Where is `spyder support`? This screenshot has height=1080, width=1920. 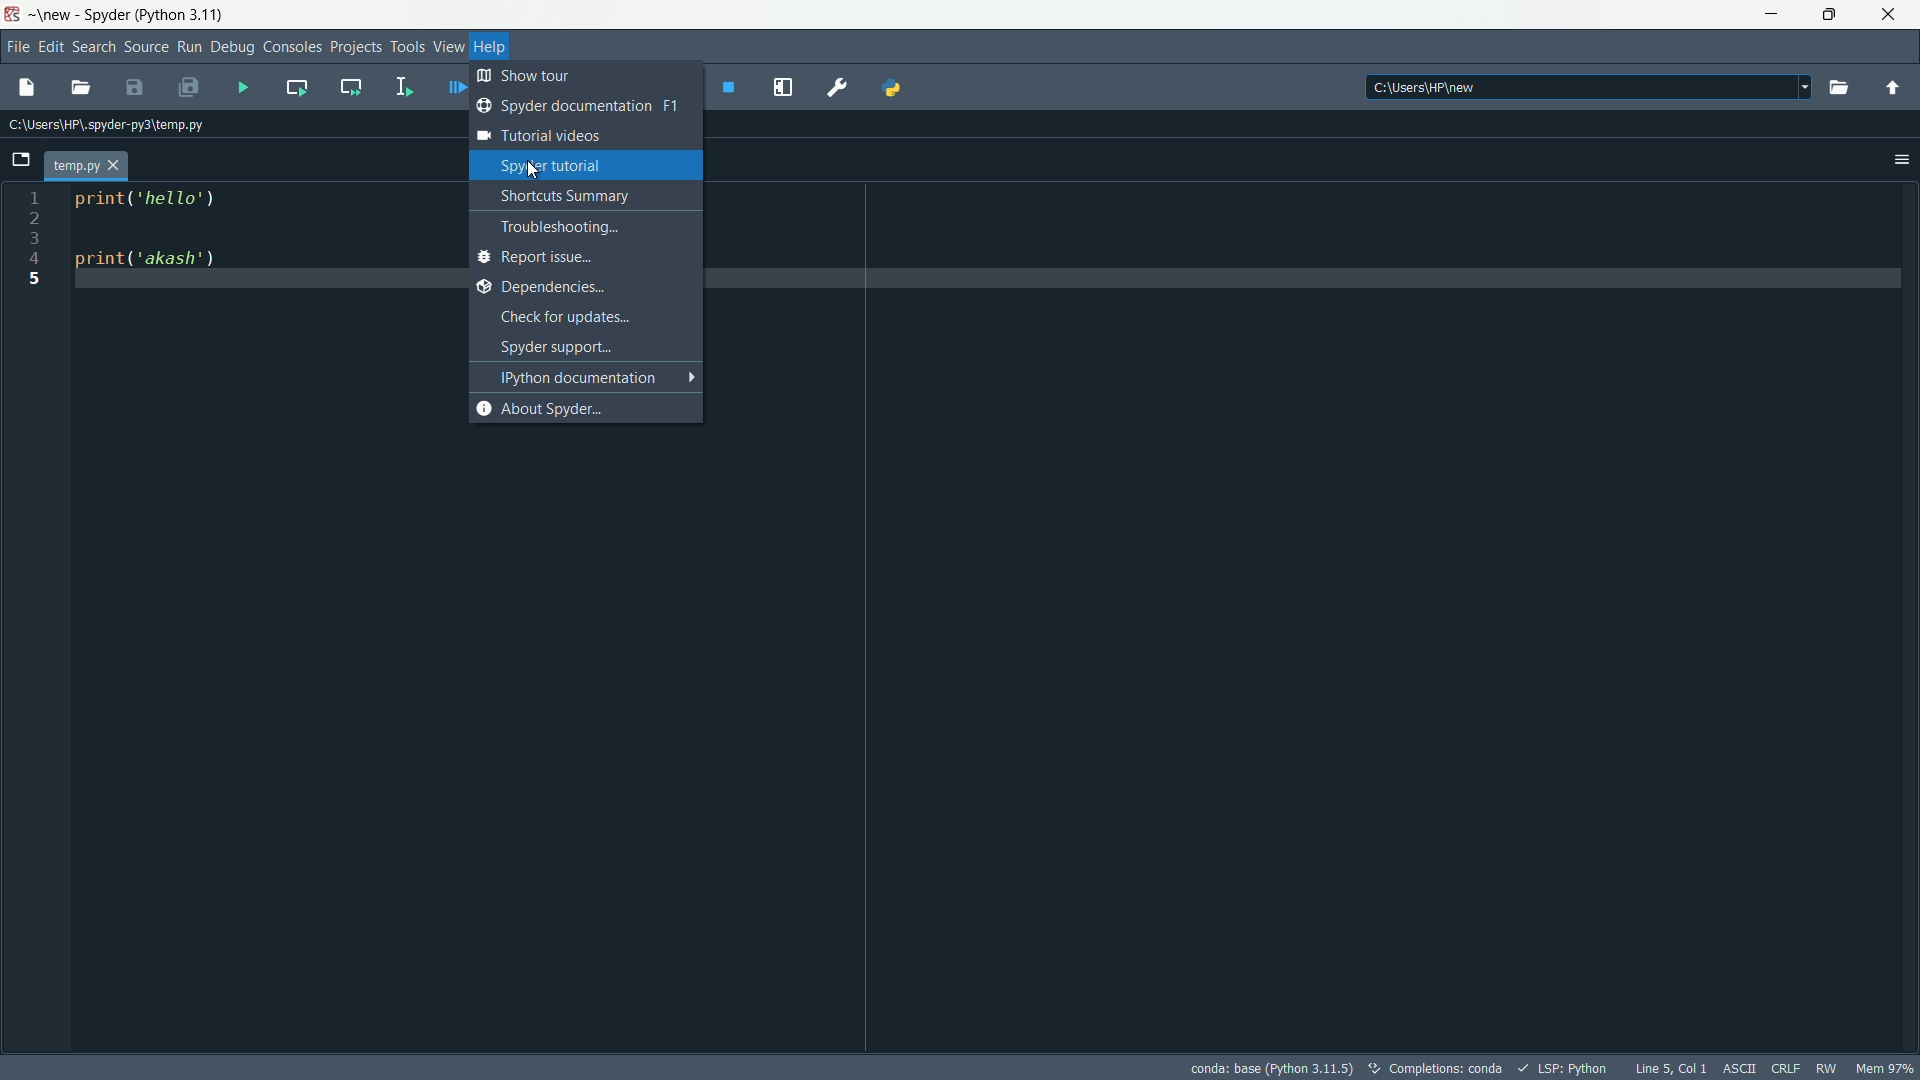 spyder support is located at coordinates (585, 346).